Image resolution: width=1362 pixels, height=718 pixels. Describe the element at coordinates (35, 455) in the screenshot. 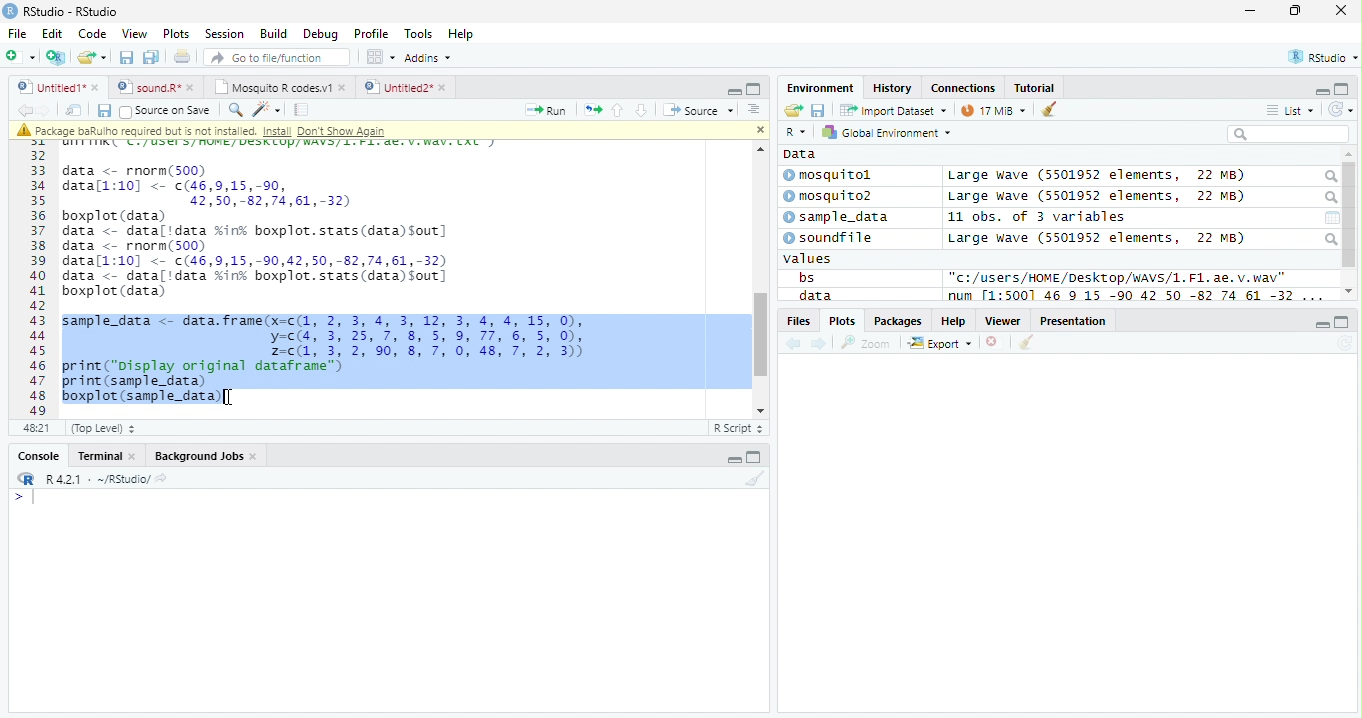

I see `Console` at that location.